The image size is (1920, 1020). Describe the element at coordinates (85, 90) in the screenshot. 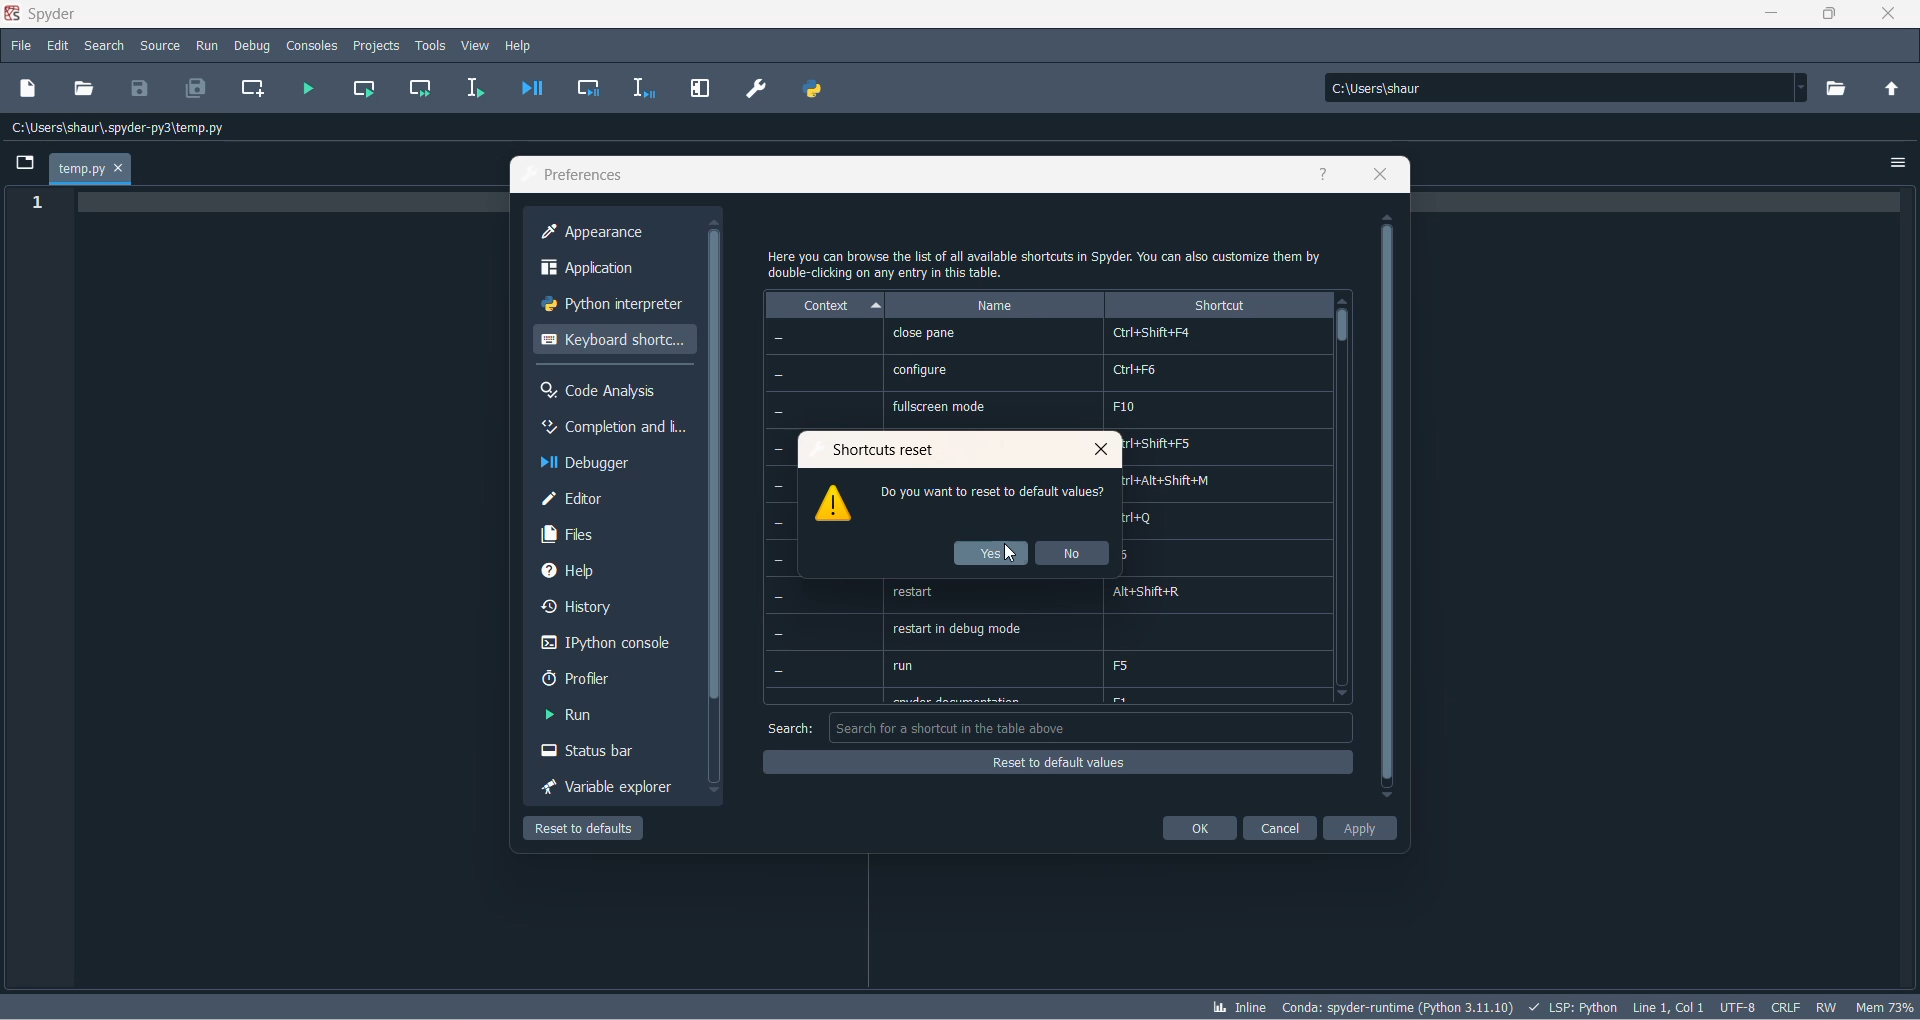

I see `open ` at that location.